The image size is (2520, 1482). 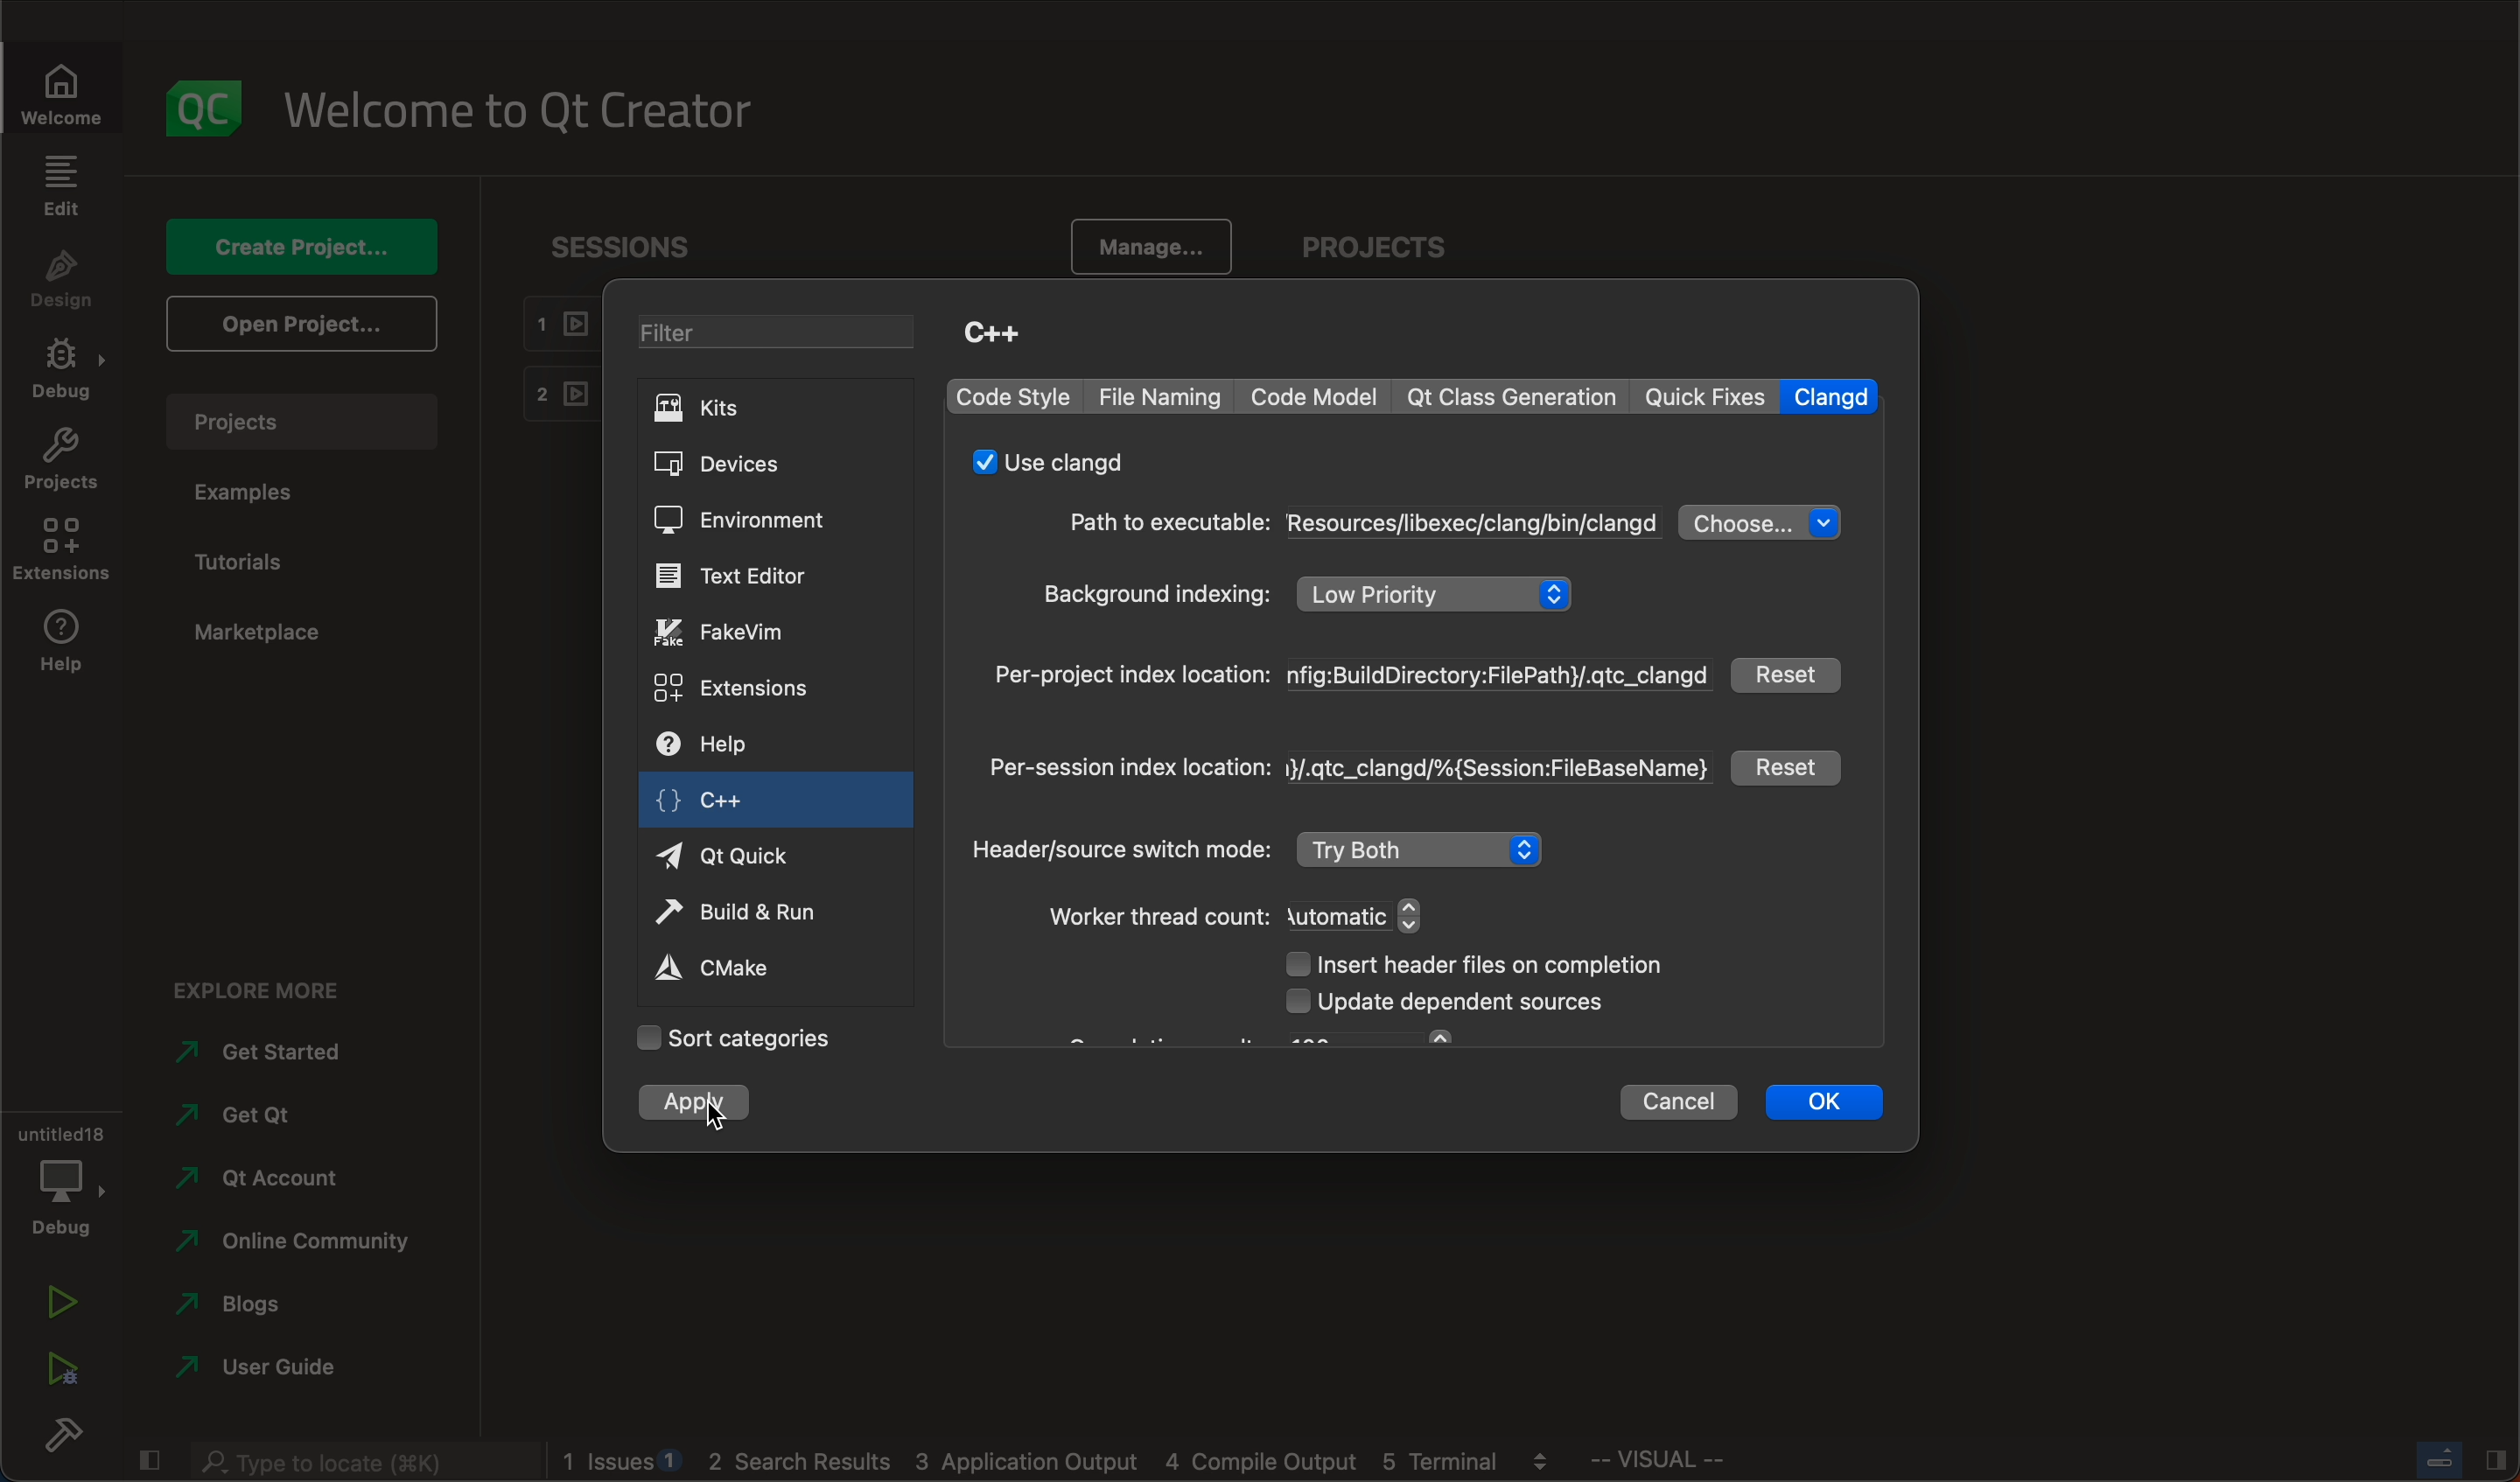 What do you see at coordinates (1840, 1101) in the screenshot?
I see `ok` at bounding box center [1840, 1101].